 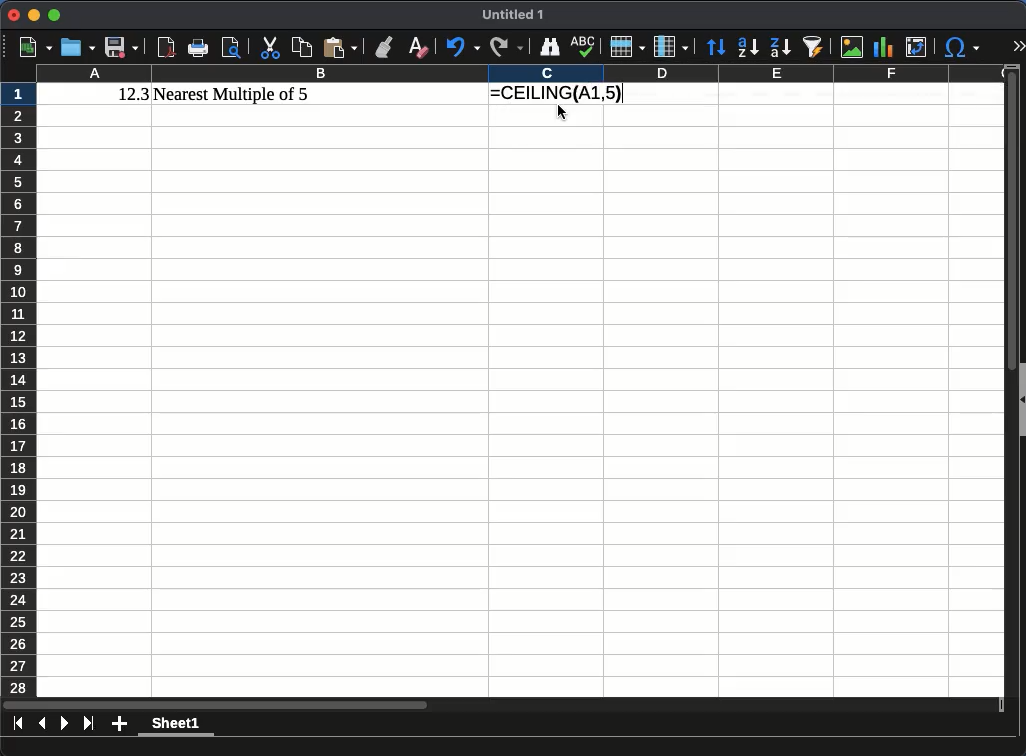 I want to click on clear formatting, so click(x=417, y=48).